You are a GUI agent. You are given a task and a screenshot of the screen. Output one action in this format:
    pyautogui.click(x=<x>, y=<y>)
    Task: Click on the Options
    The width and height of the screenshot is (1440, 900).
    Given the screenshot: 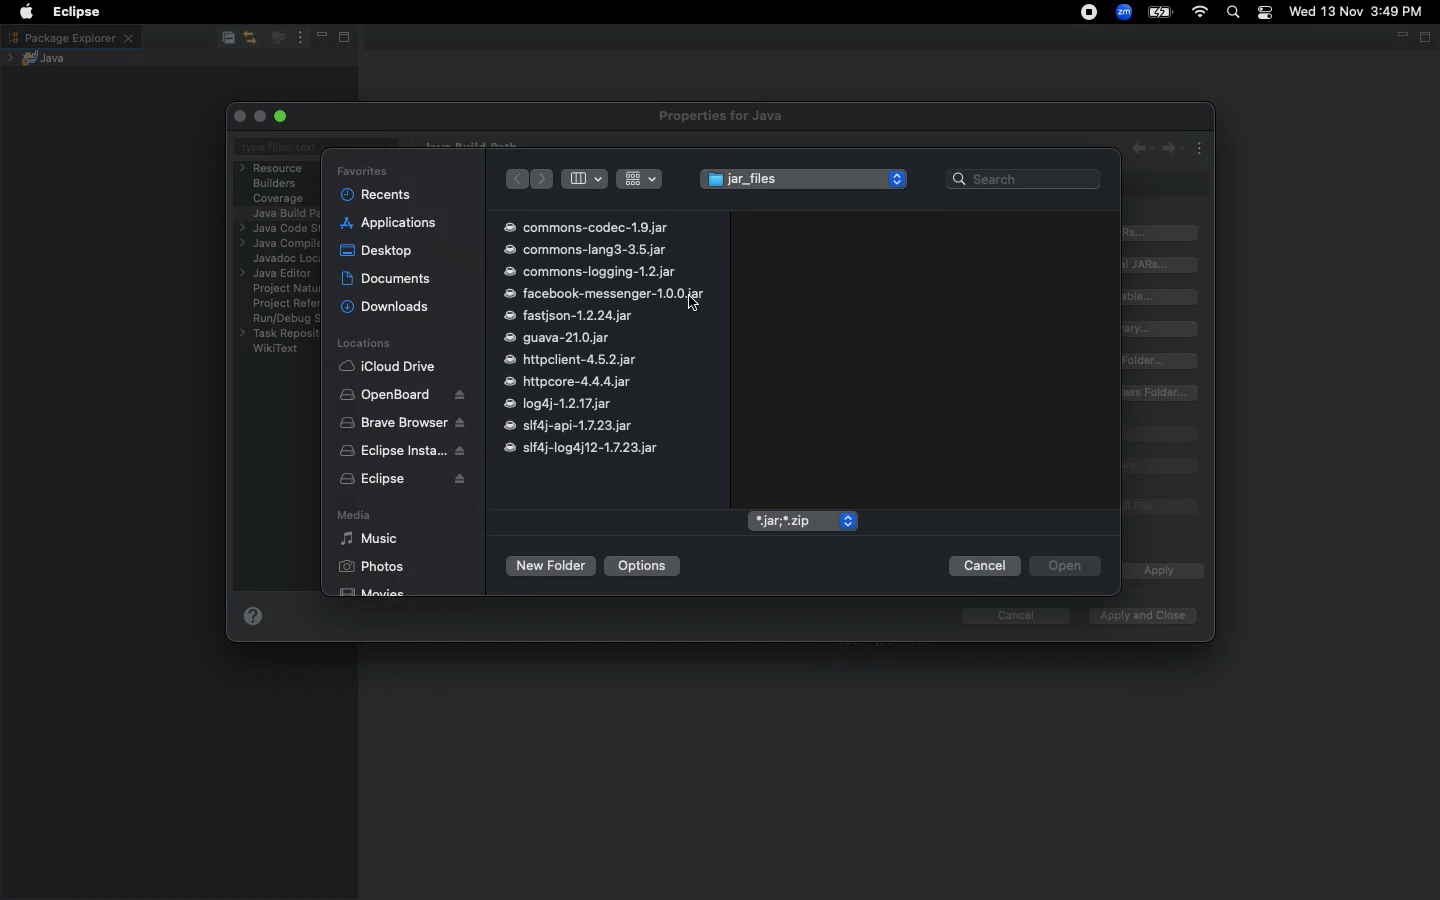 What is the action you would take?
    pyautogui.click(x=644, y=565)
    